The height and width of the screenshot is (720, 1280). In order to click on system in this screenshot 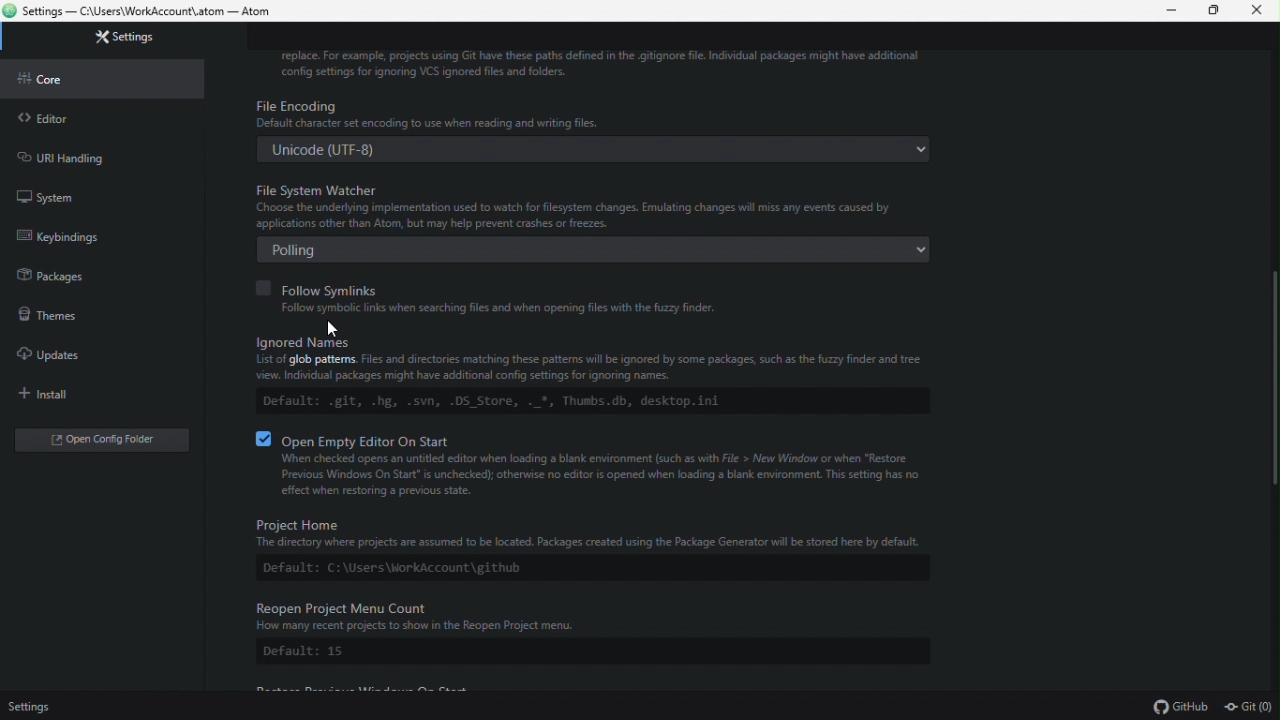, I will do `click(83, 194)`.